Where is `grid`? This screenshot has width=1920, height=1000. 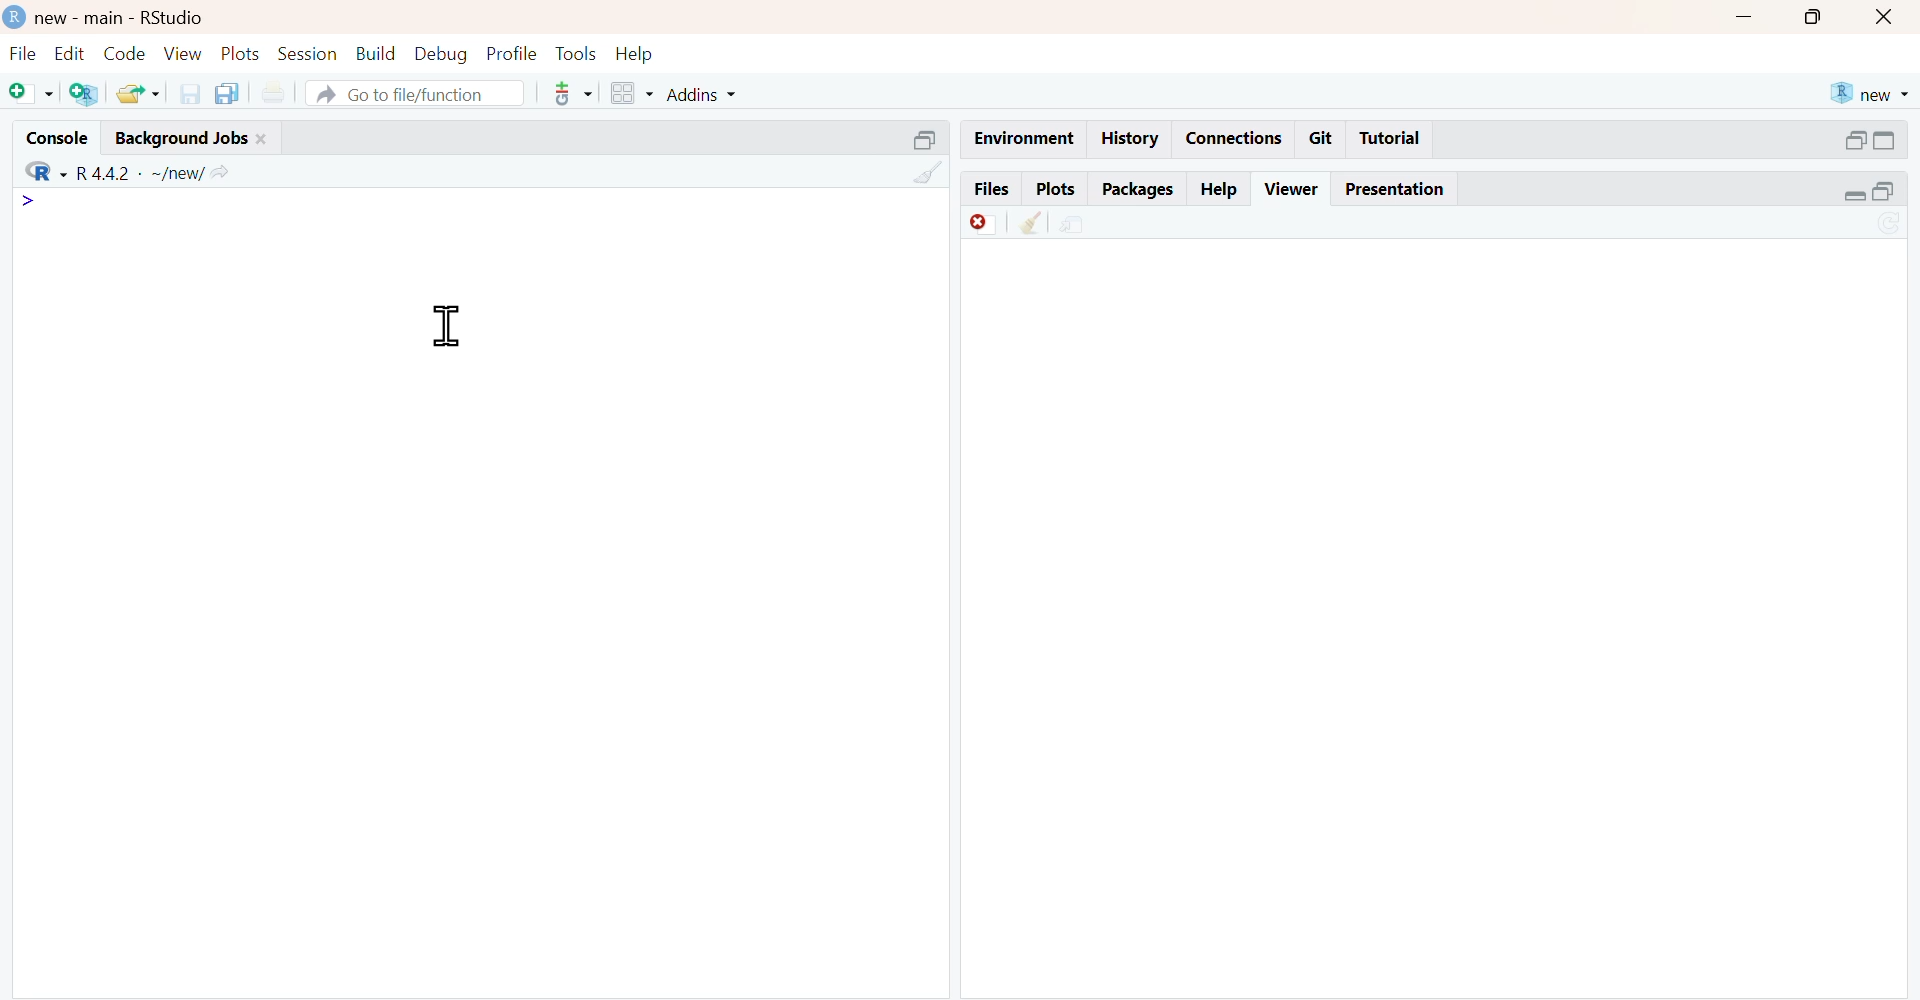
grid is located at coordinates (633, 93).